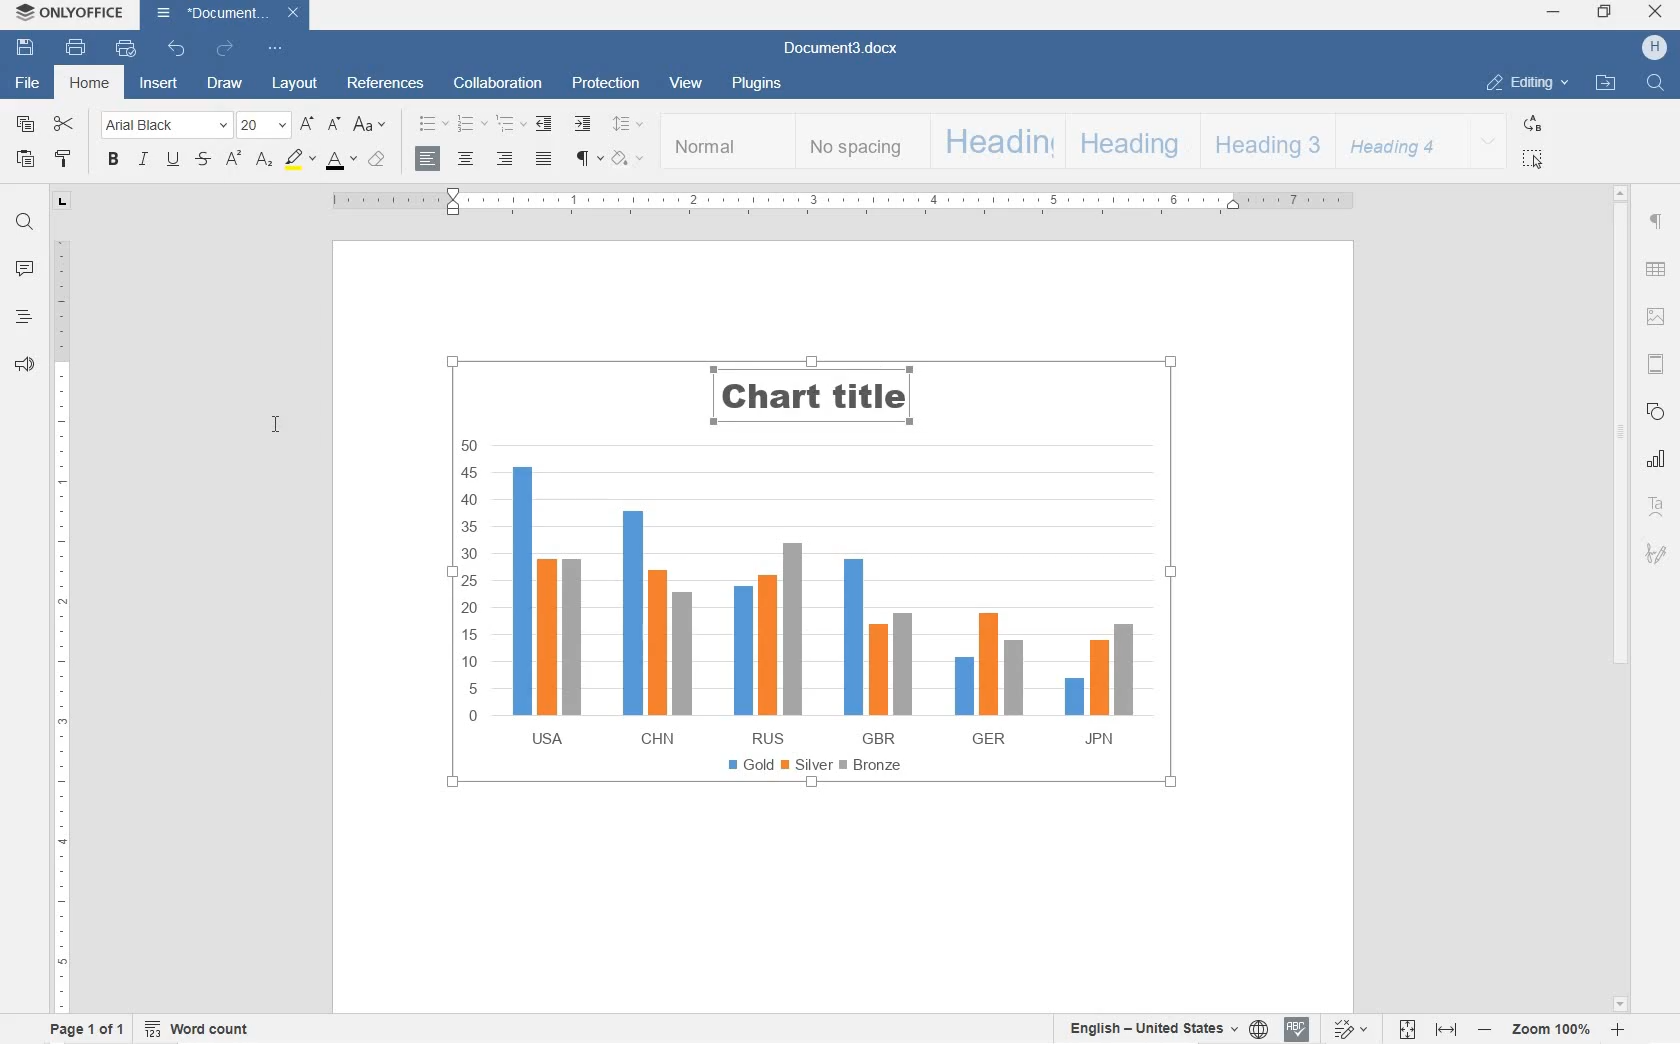 The height and width of the screenshot is (1044, 1680). Describe the element at coordinates (1656, 221) in the screenshot. I see `PARAGRAPH SETTINGS` at that location.